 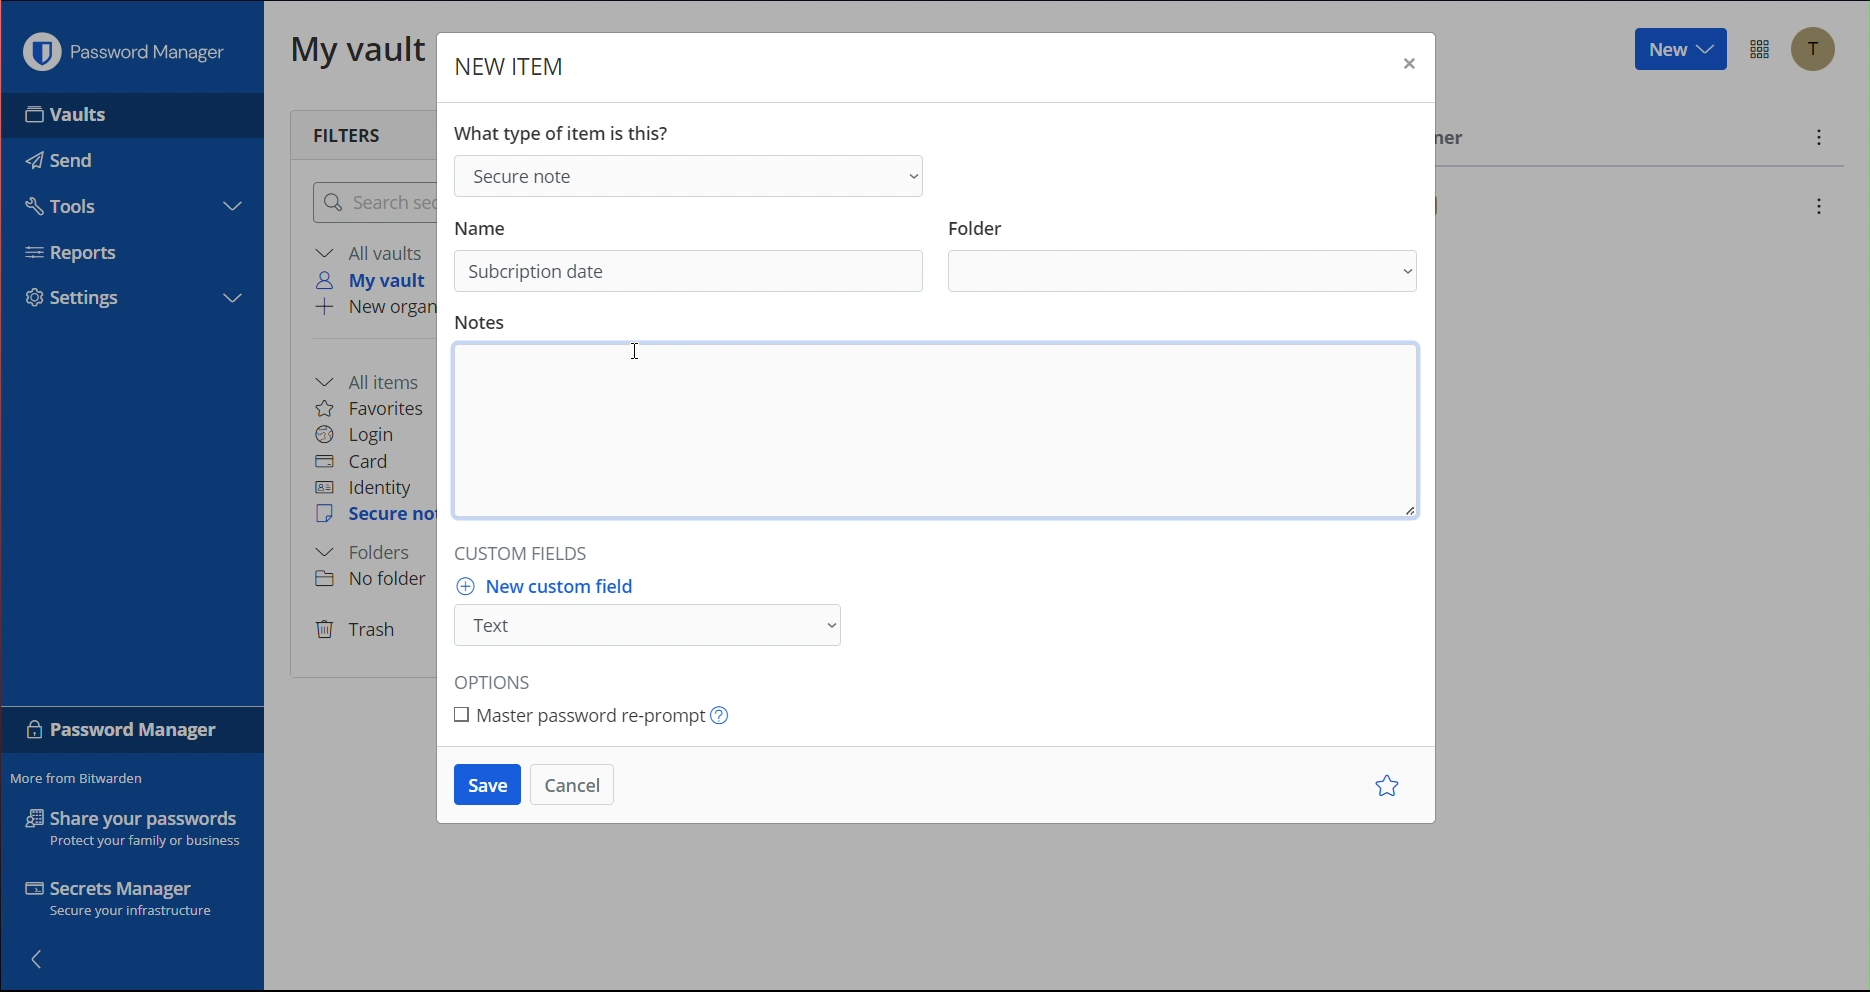 I want to click on Tools, so click(x=58, y=203).